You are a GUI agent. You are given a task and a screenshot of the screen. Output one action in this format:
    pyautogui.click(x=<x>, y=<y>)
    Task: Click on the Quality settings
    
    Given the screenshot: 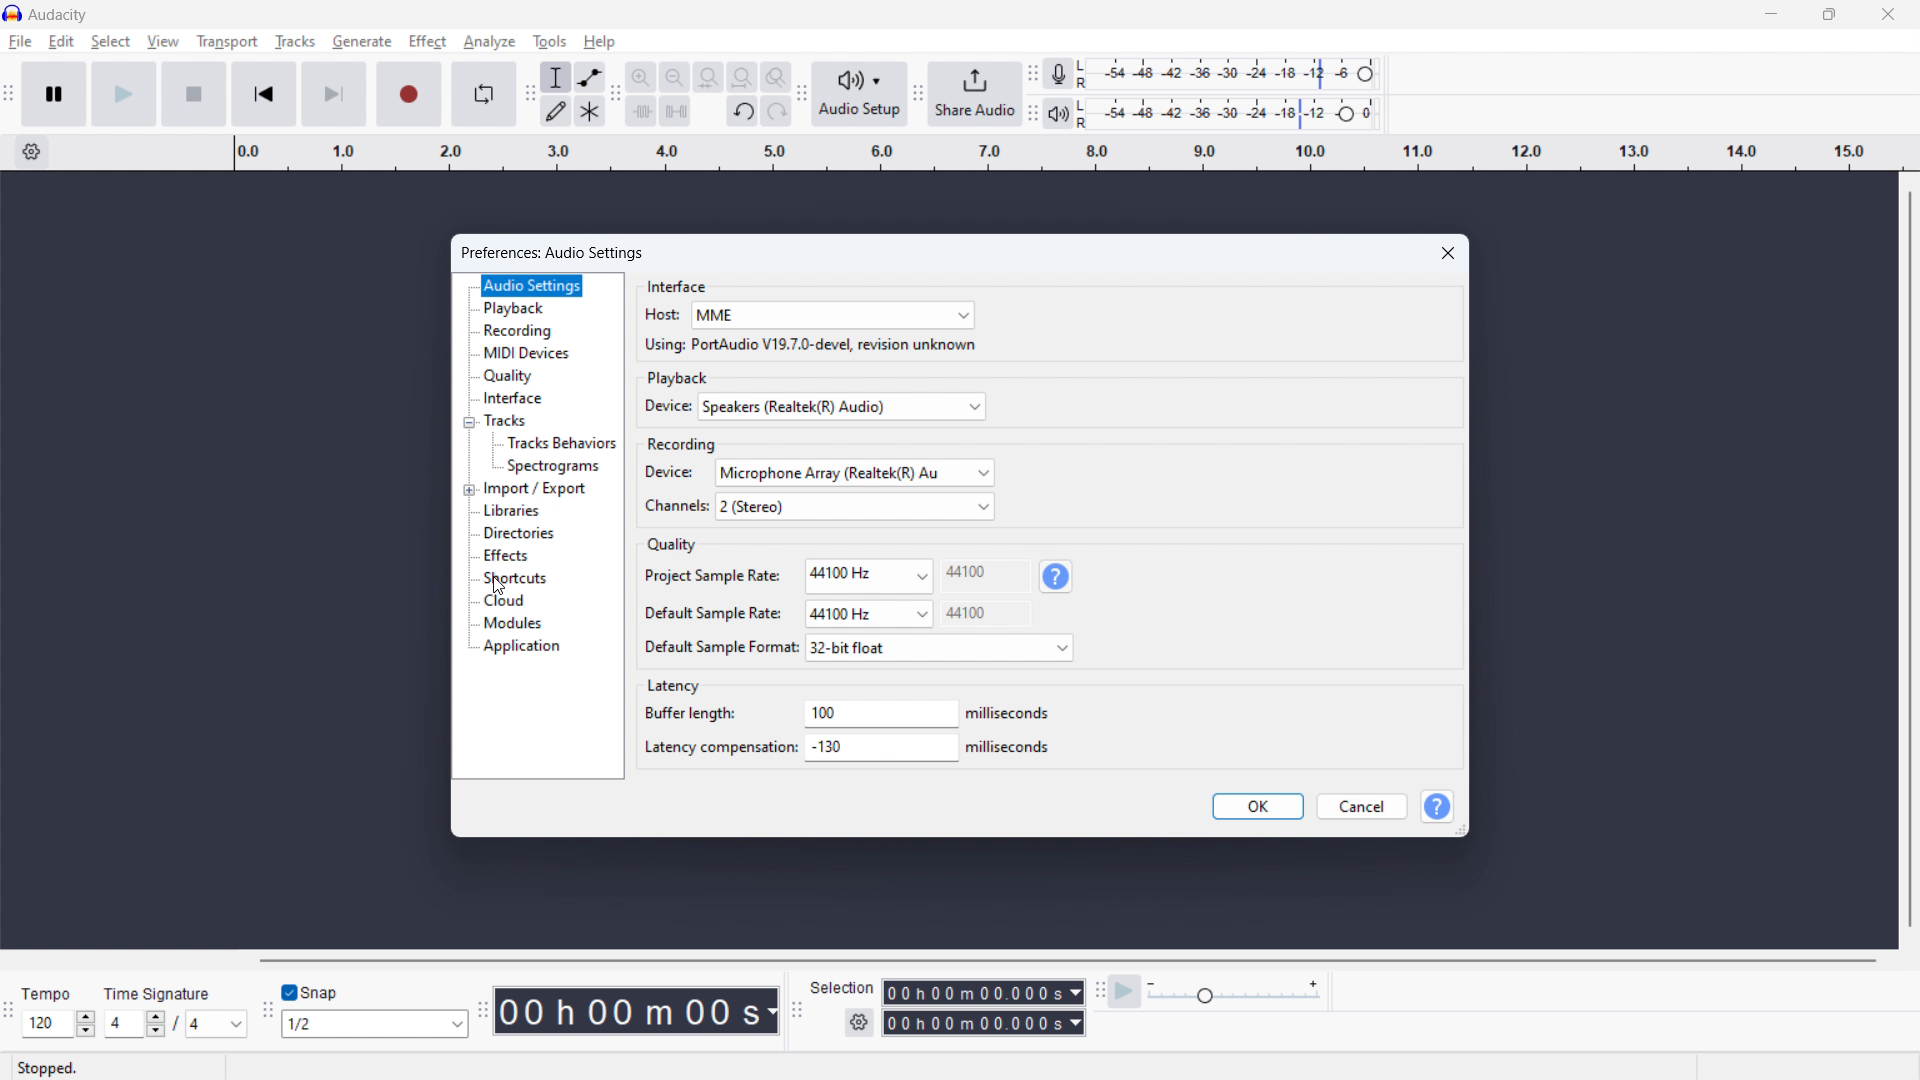 What is the action you would take?
    pyautogui.click(x=721, y=611)
    